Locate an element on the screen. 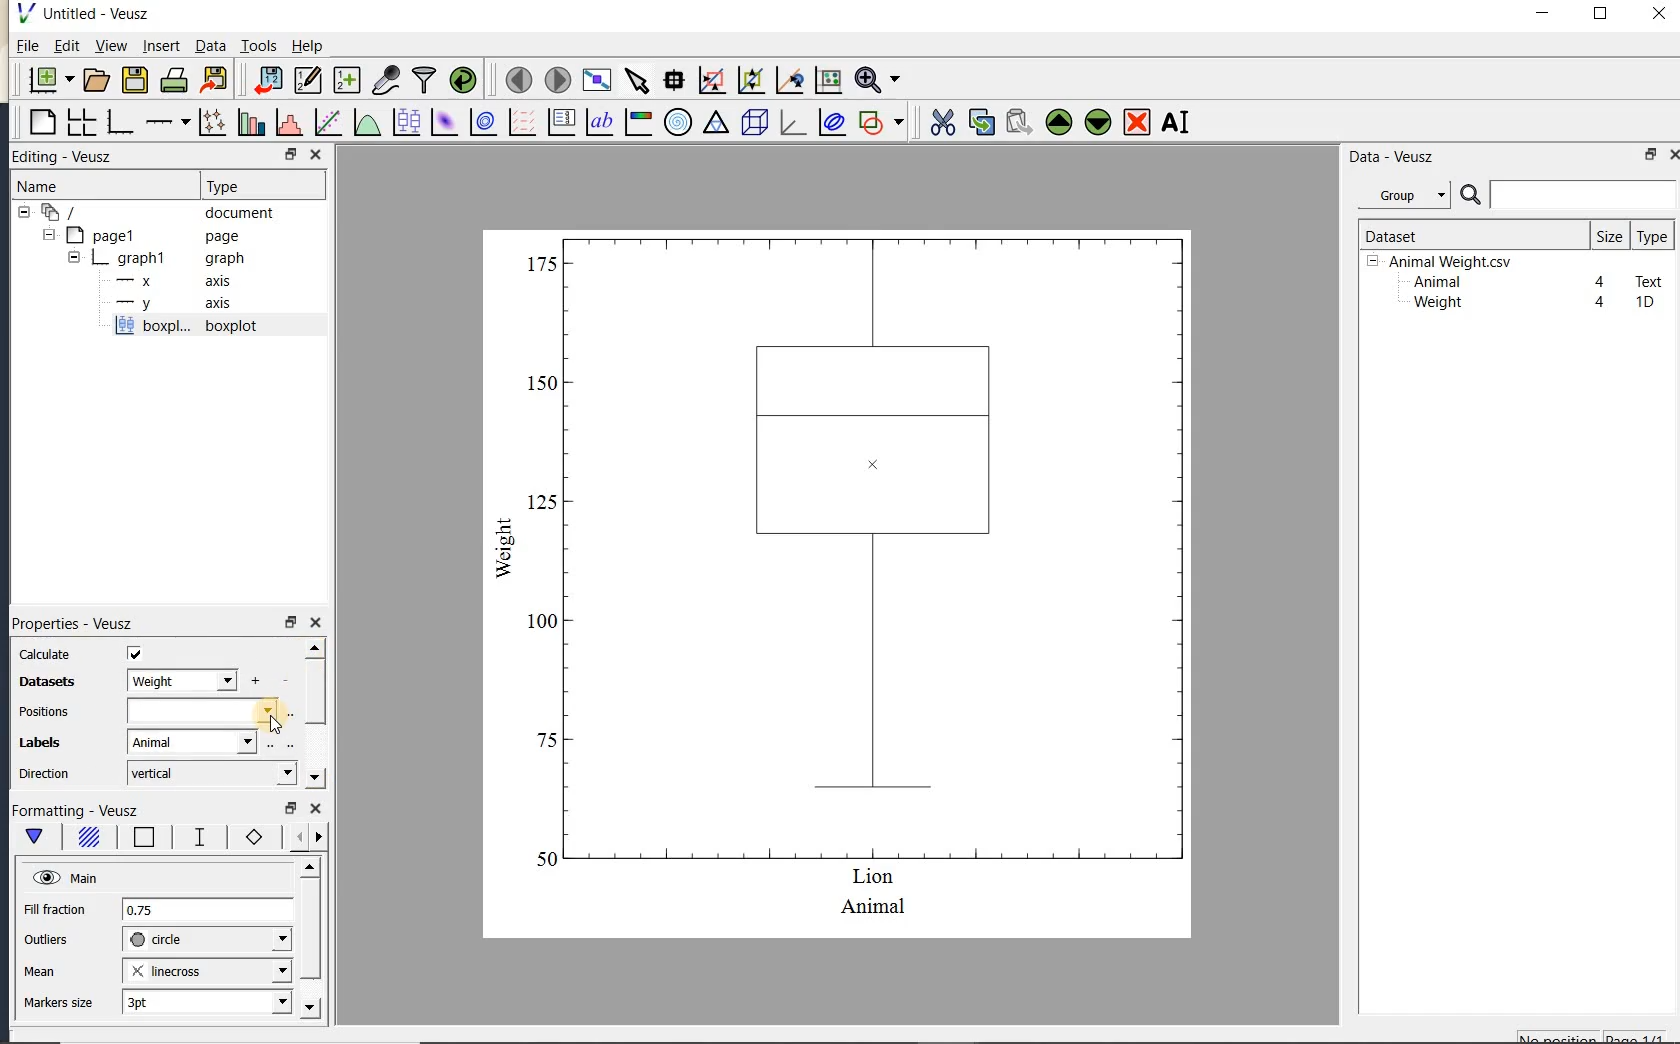  Properties - Veusz is located at coordinates (71, 620).